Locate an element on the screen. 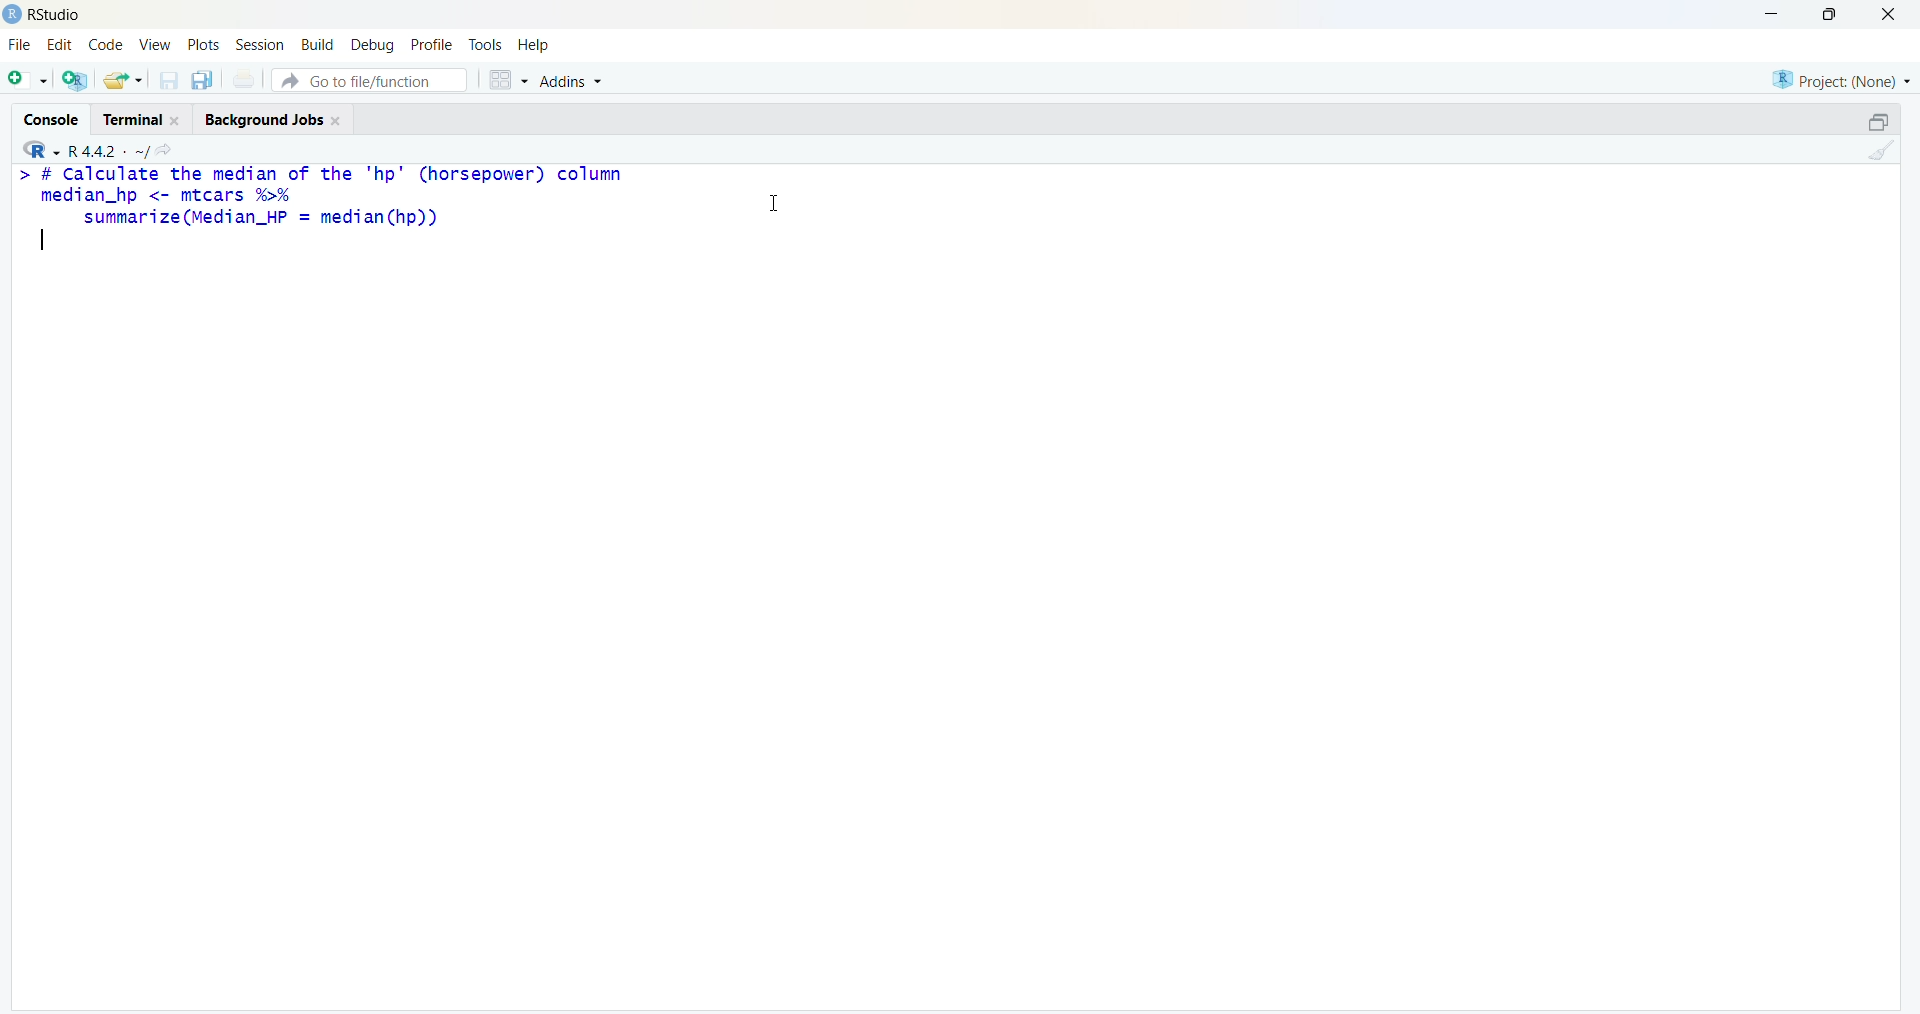 The height and width of the screenshot is (1014, 1920). maximise is located at coordinates (1830, 14).